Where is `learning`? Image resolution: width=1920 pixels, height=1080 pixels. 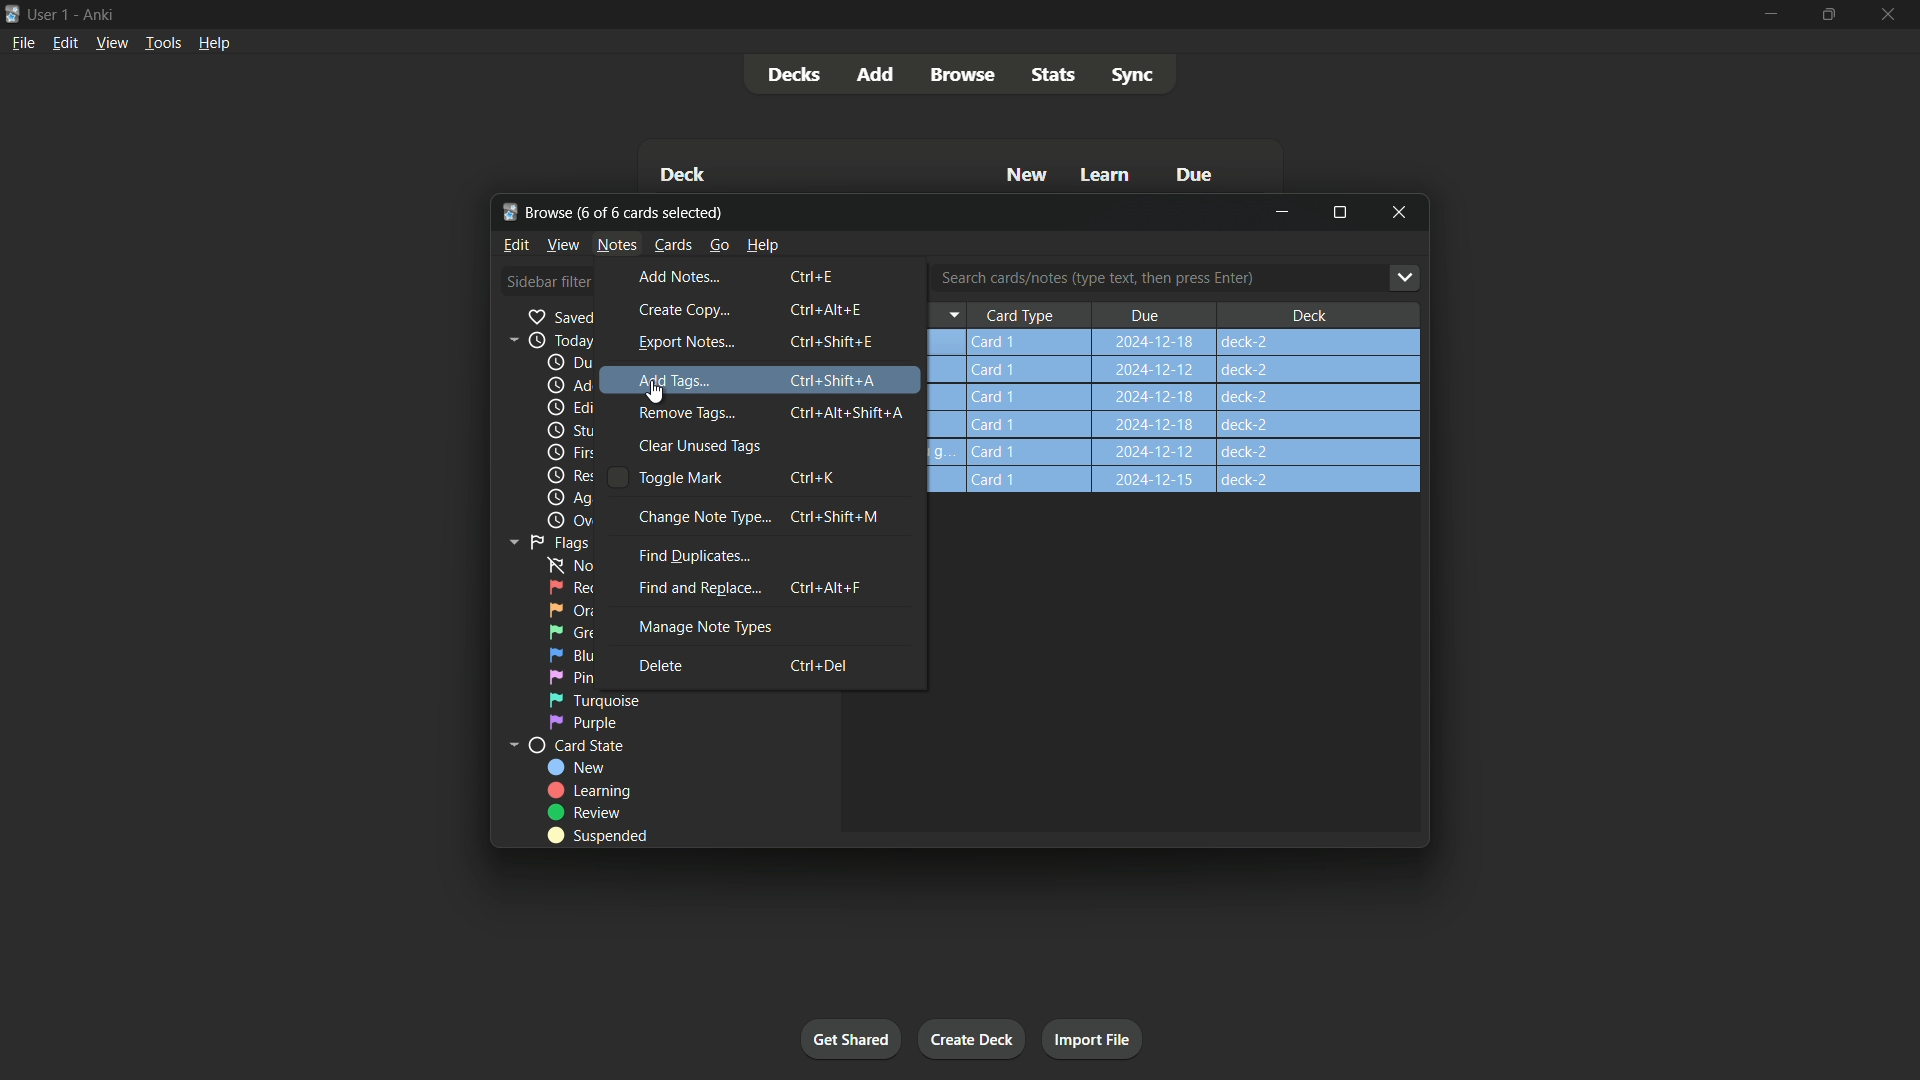 learning is located at coordinates (596, 790).